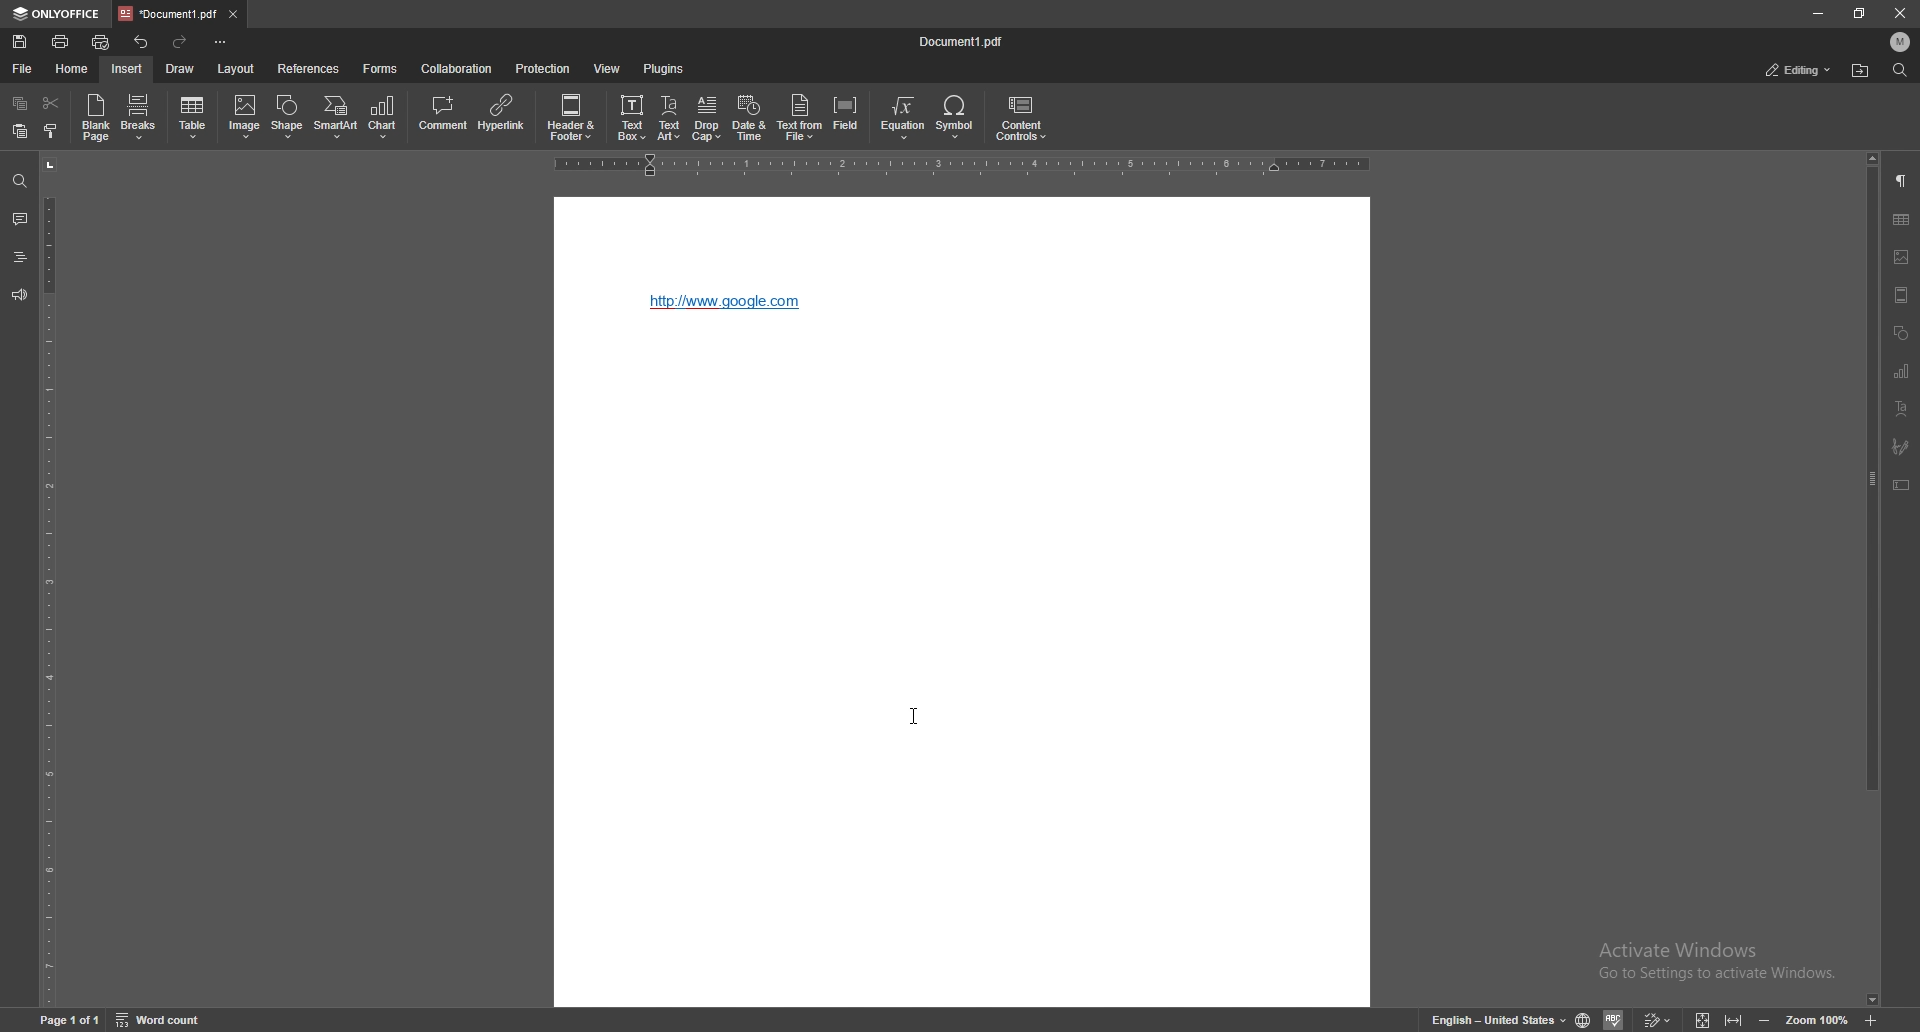  What do you see at coordinates (1863, 12) in the screenshot?
I see `resize` at bounding box center [1863, 12].